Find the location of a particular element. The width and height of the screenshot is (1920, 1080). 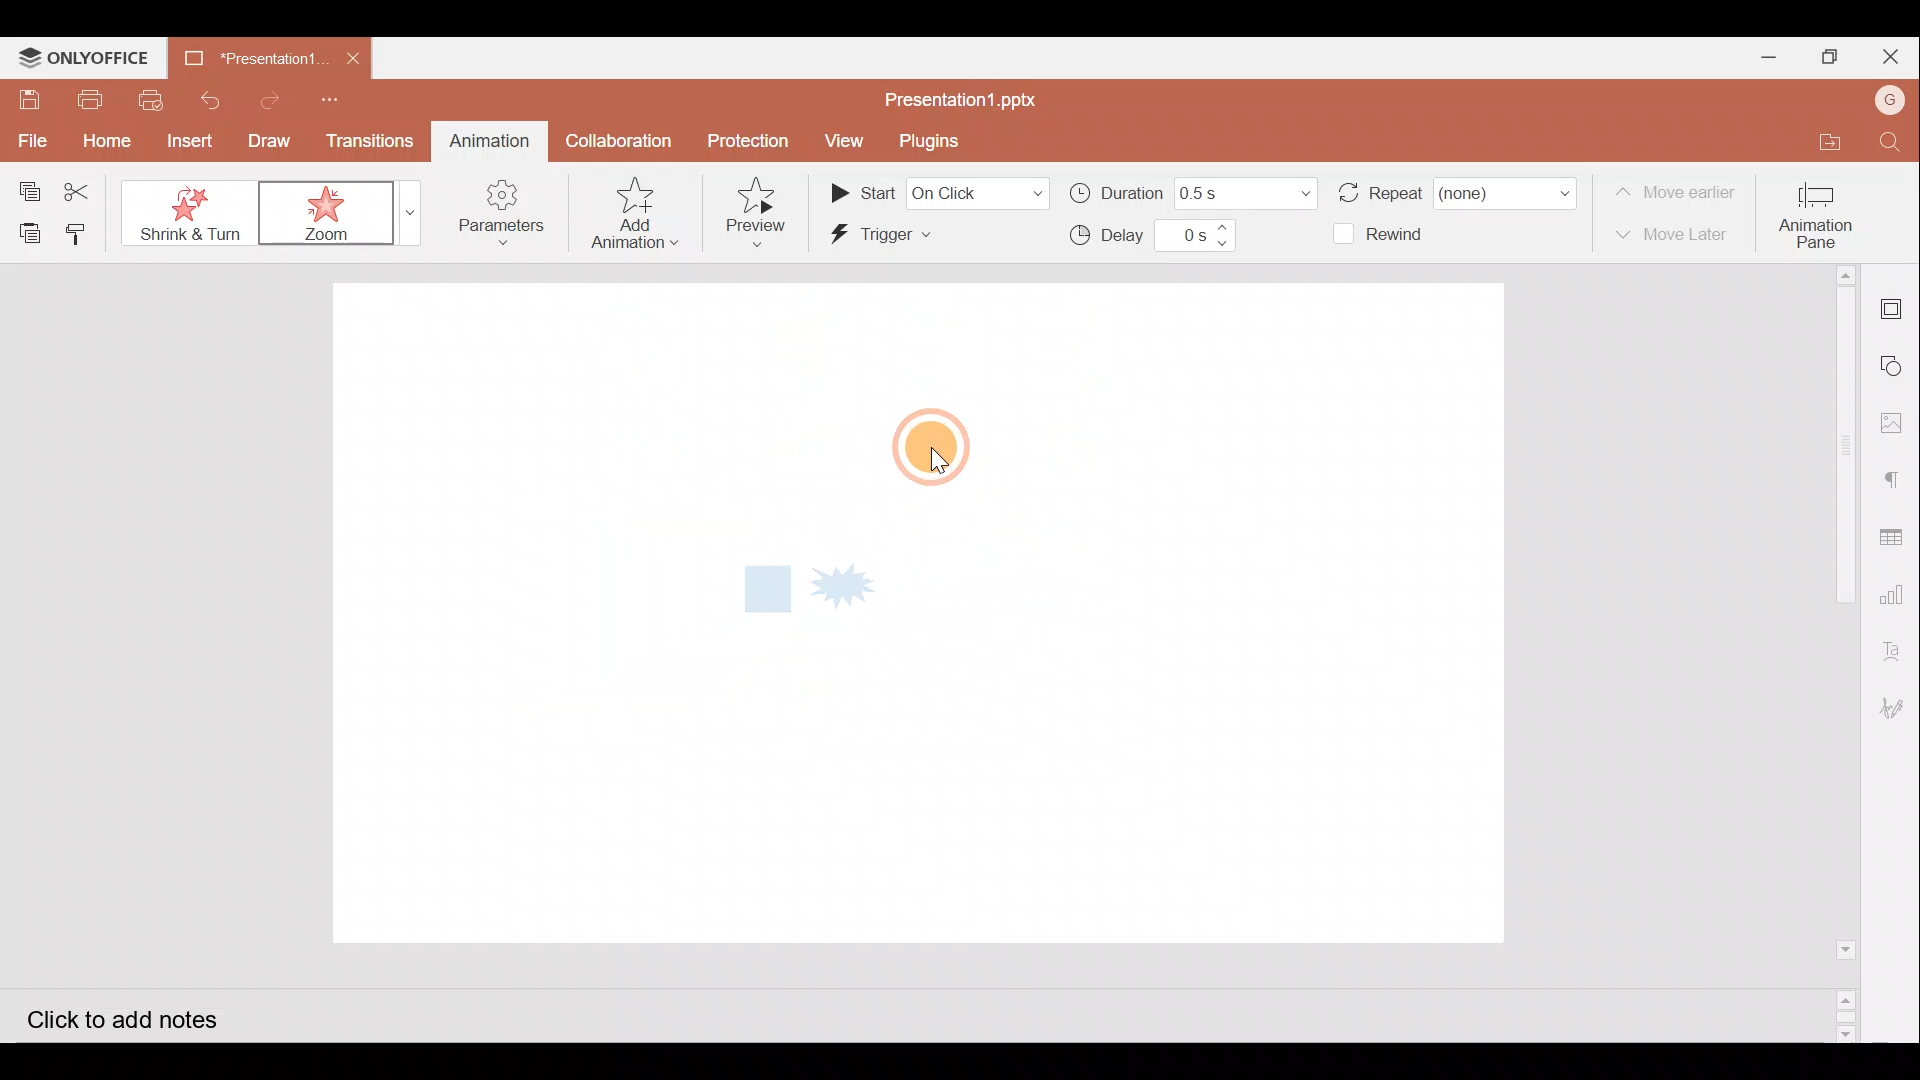

Copy style is located at coordinates (86, 231).